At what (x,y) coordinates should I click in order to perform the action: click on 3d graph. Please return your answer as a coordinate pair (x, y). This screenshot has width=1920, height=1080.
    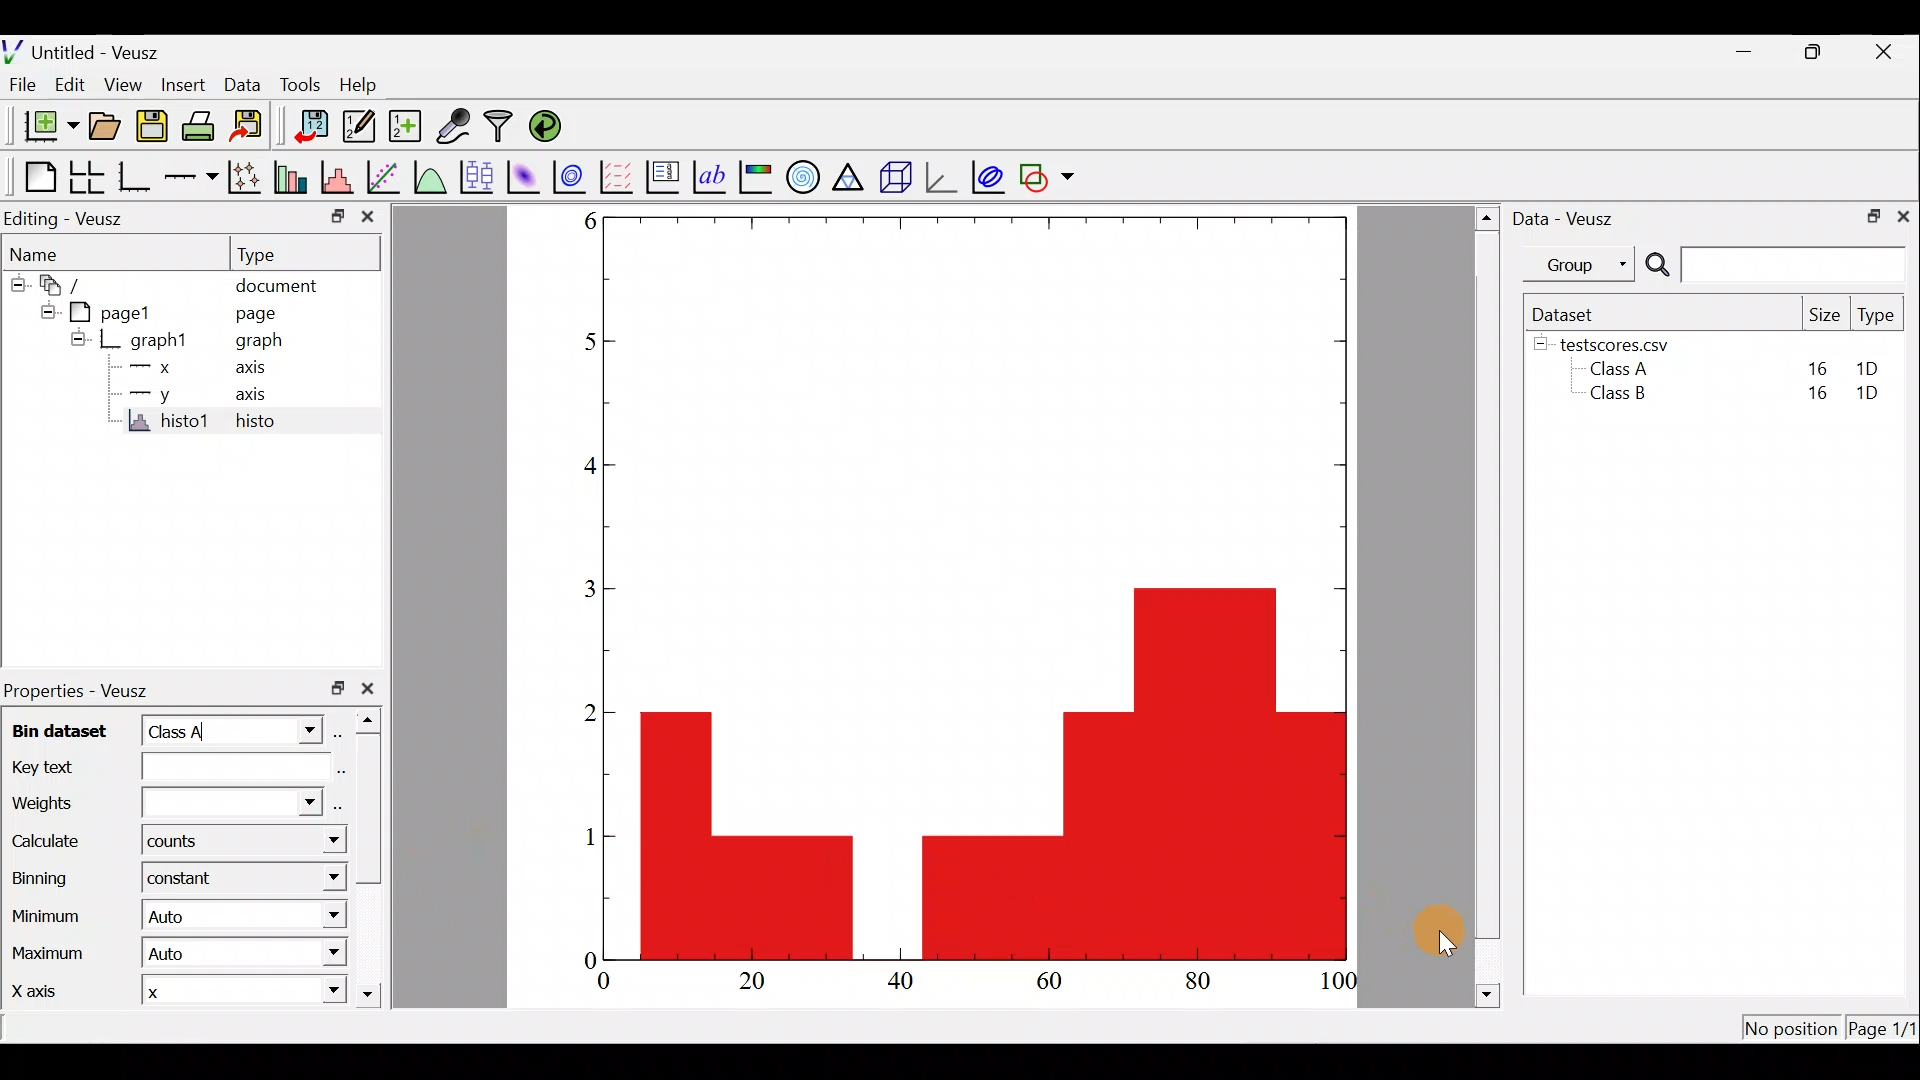
    Looking at the image, I should click on (943, 178).